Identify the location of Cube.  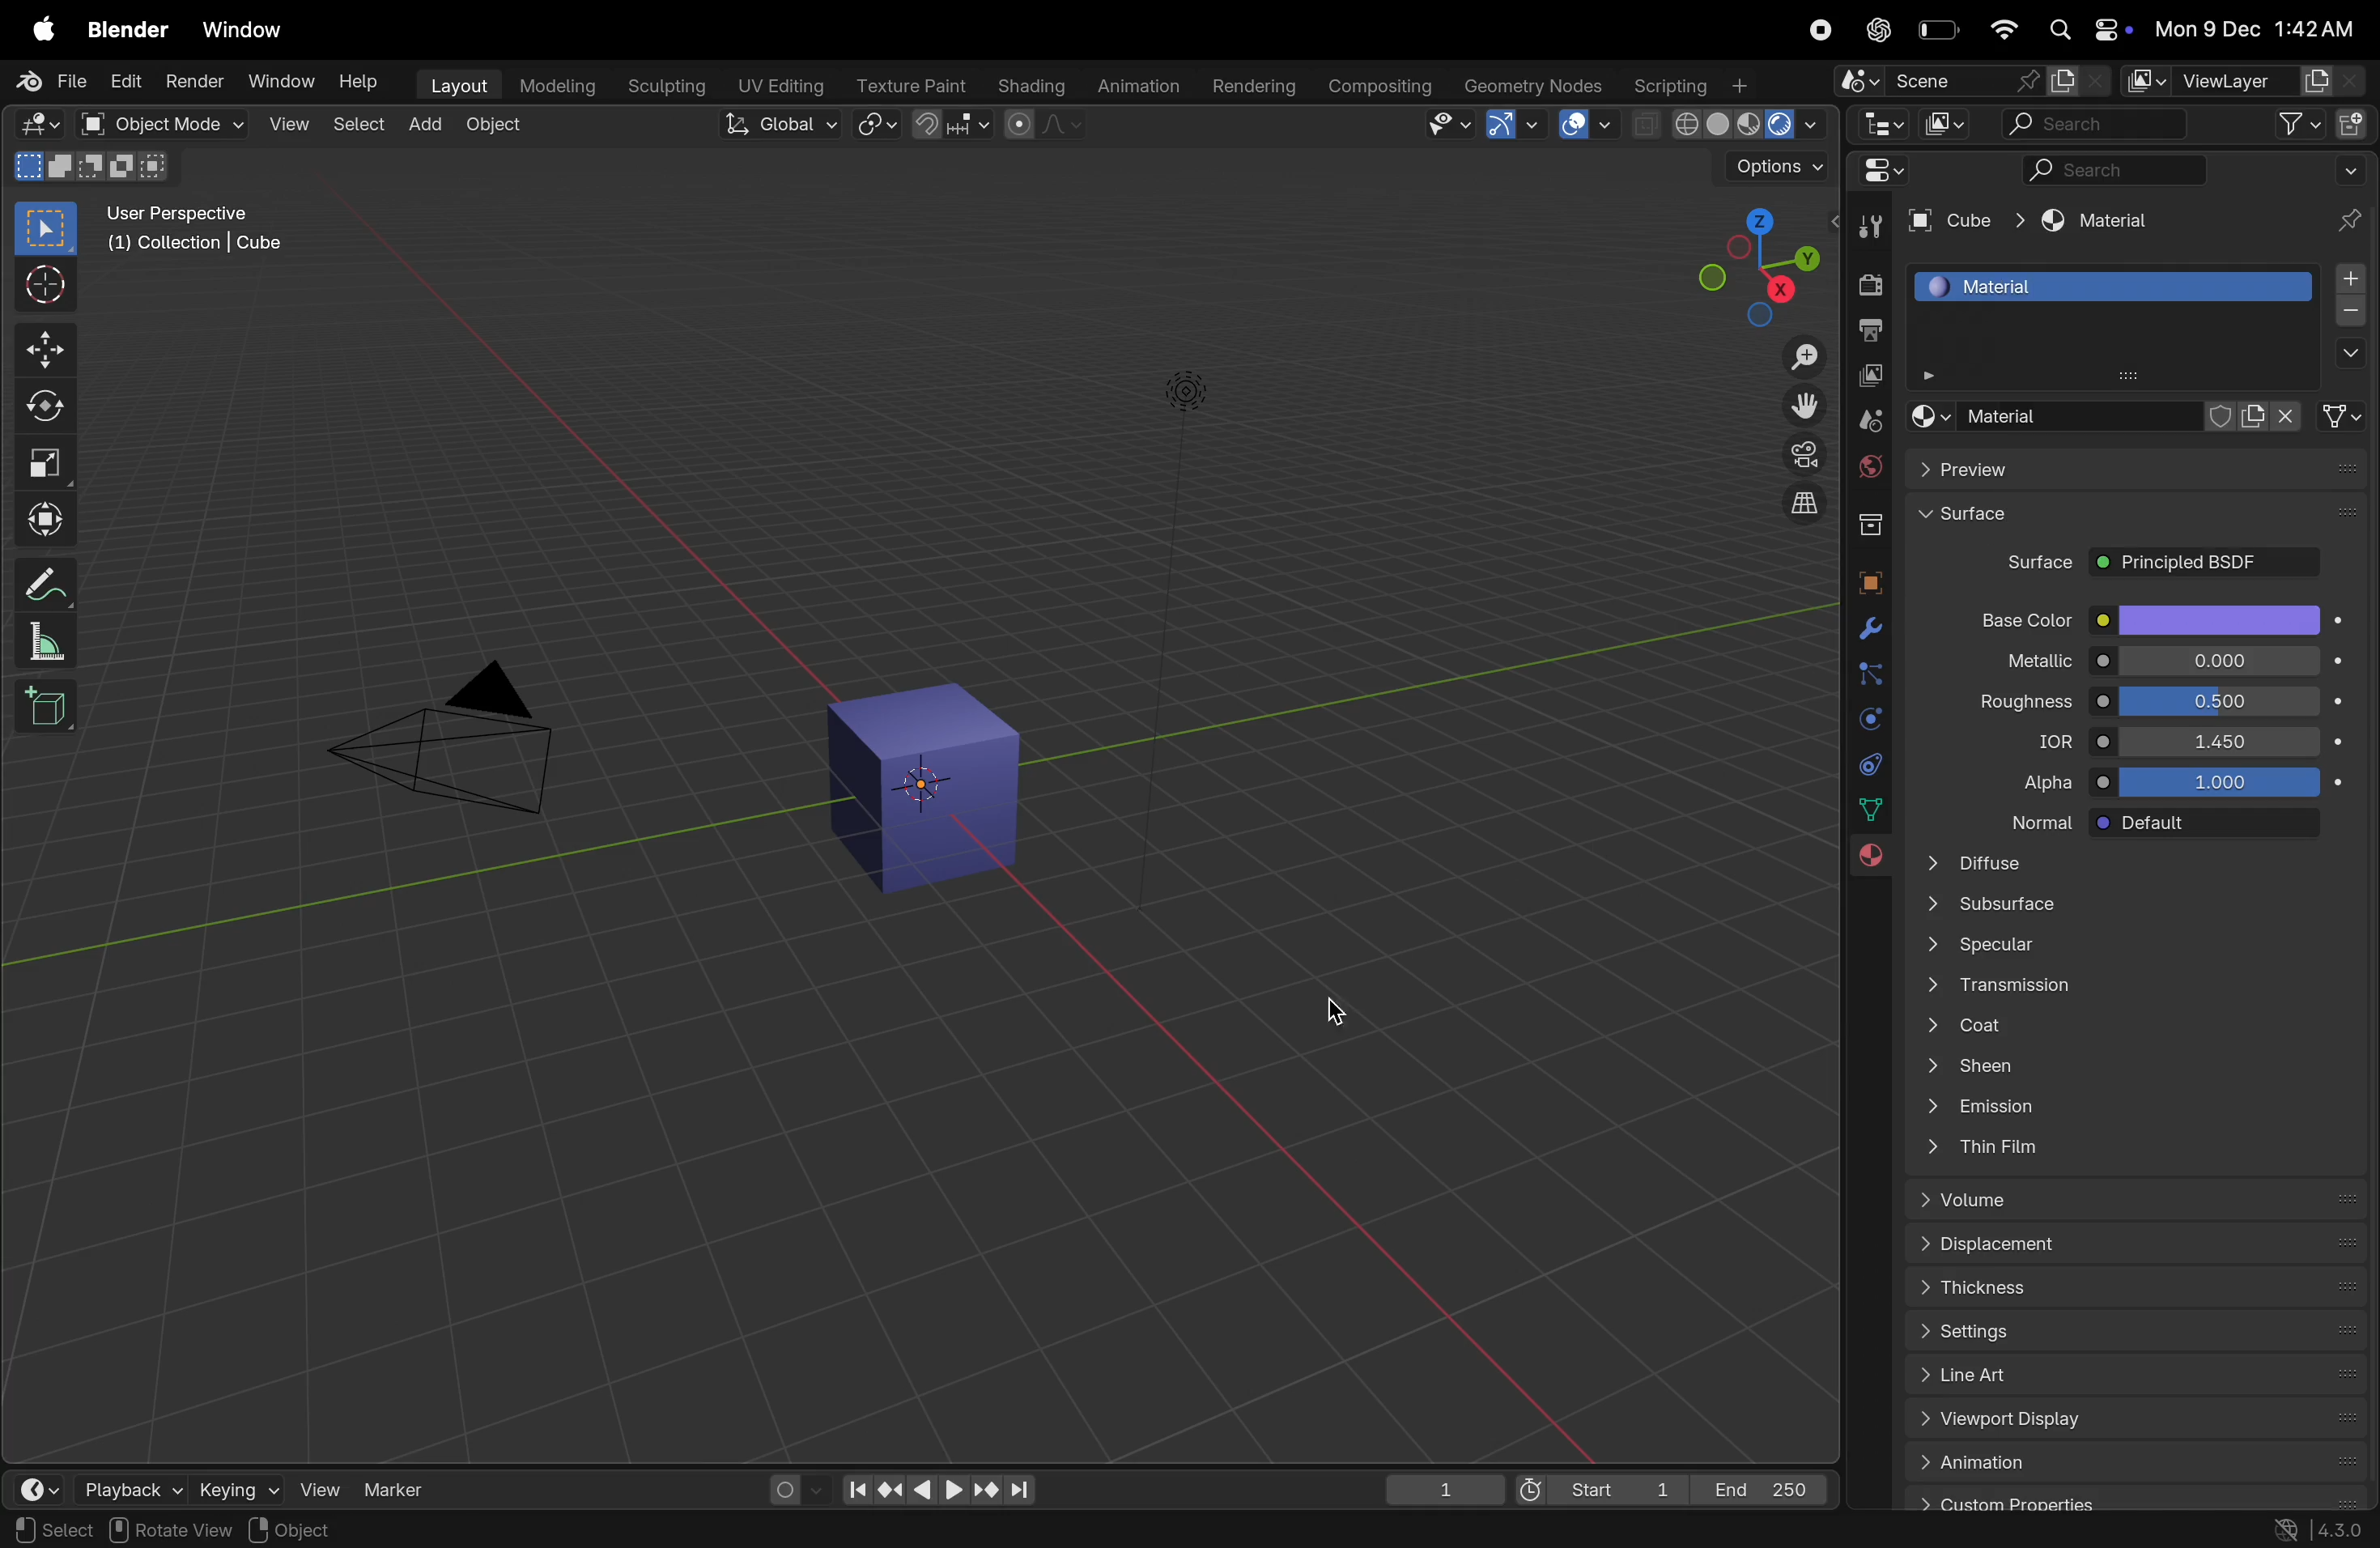
(1965, 222).